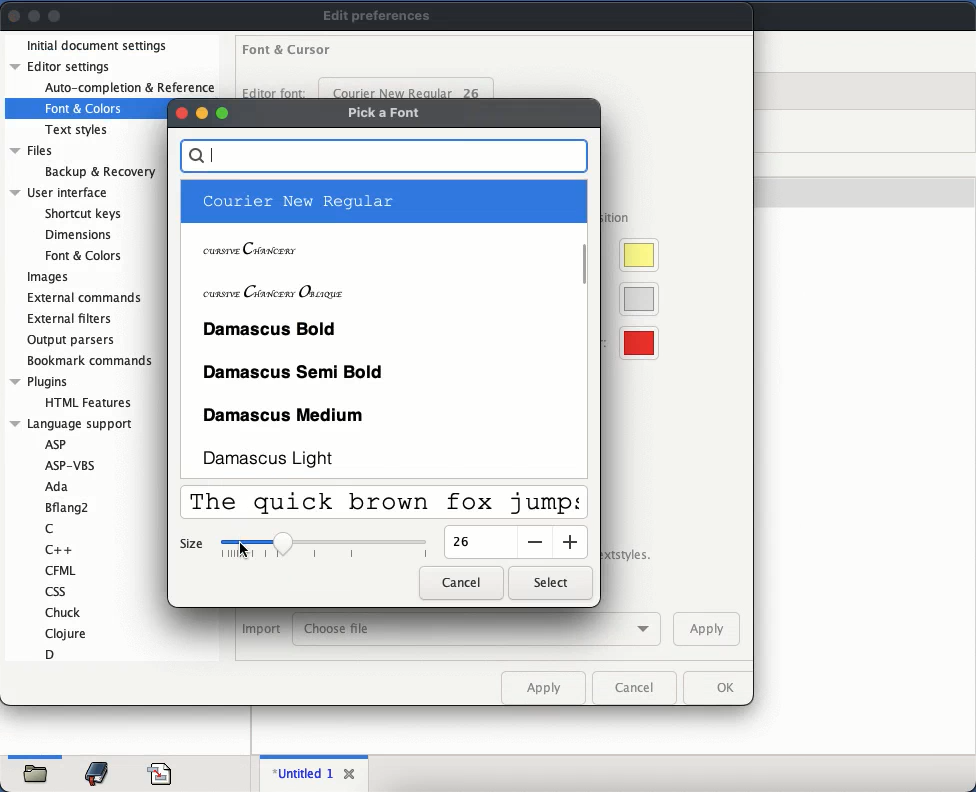  What do you see at coordinates (99, 171) in the screenshot?
I see `Backup & Recovery` at bounding box center [99, 171].